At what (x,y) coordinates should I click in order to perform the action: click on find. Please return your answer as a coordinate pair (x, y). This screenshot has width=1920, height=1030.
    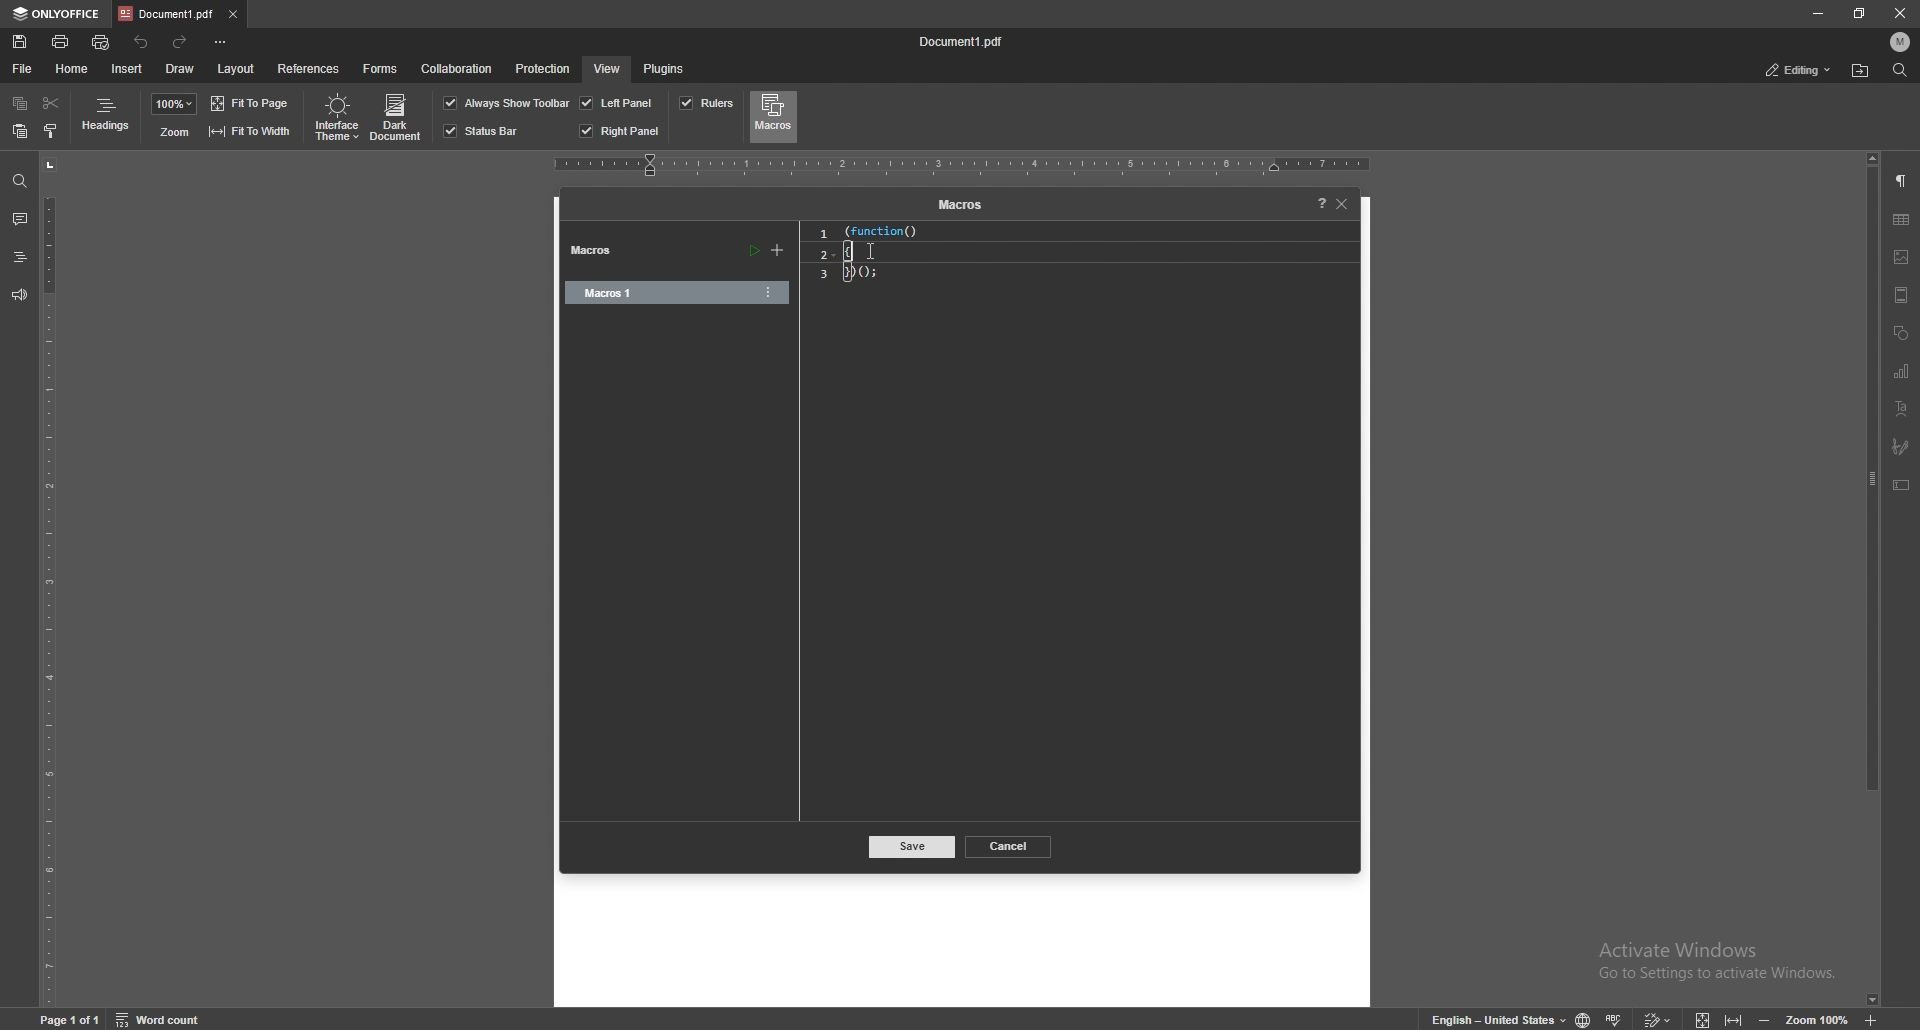
    Looking at the image, I should click on (20, 181).